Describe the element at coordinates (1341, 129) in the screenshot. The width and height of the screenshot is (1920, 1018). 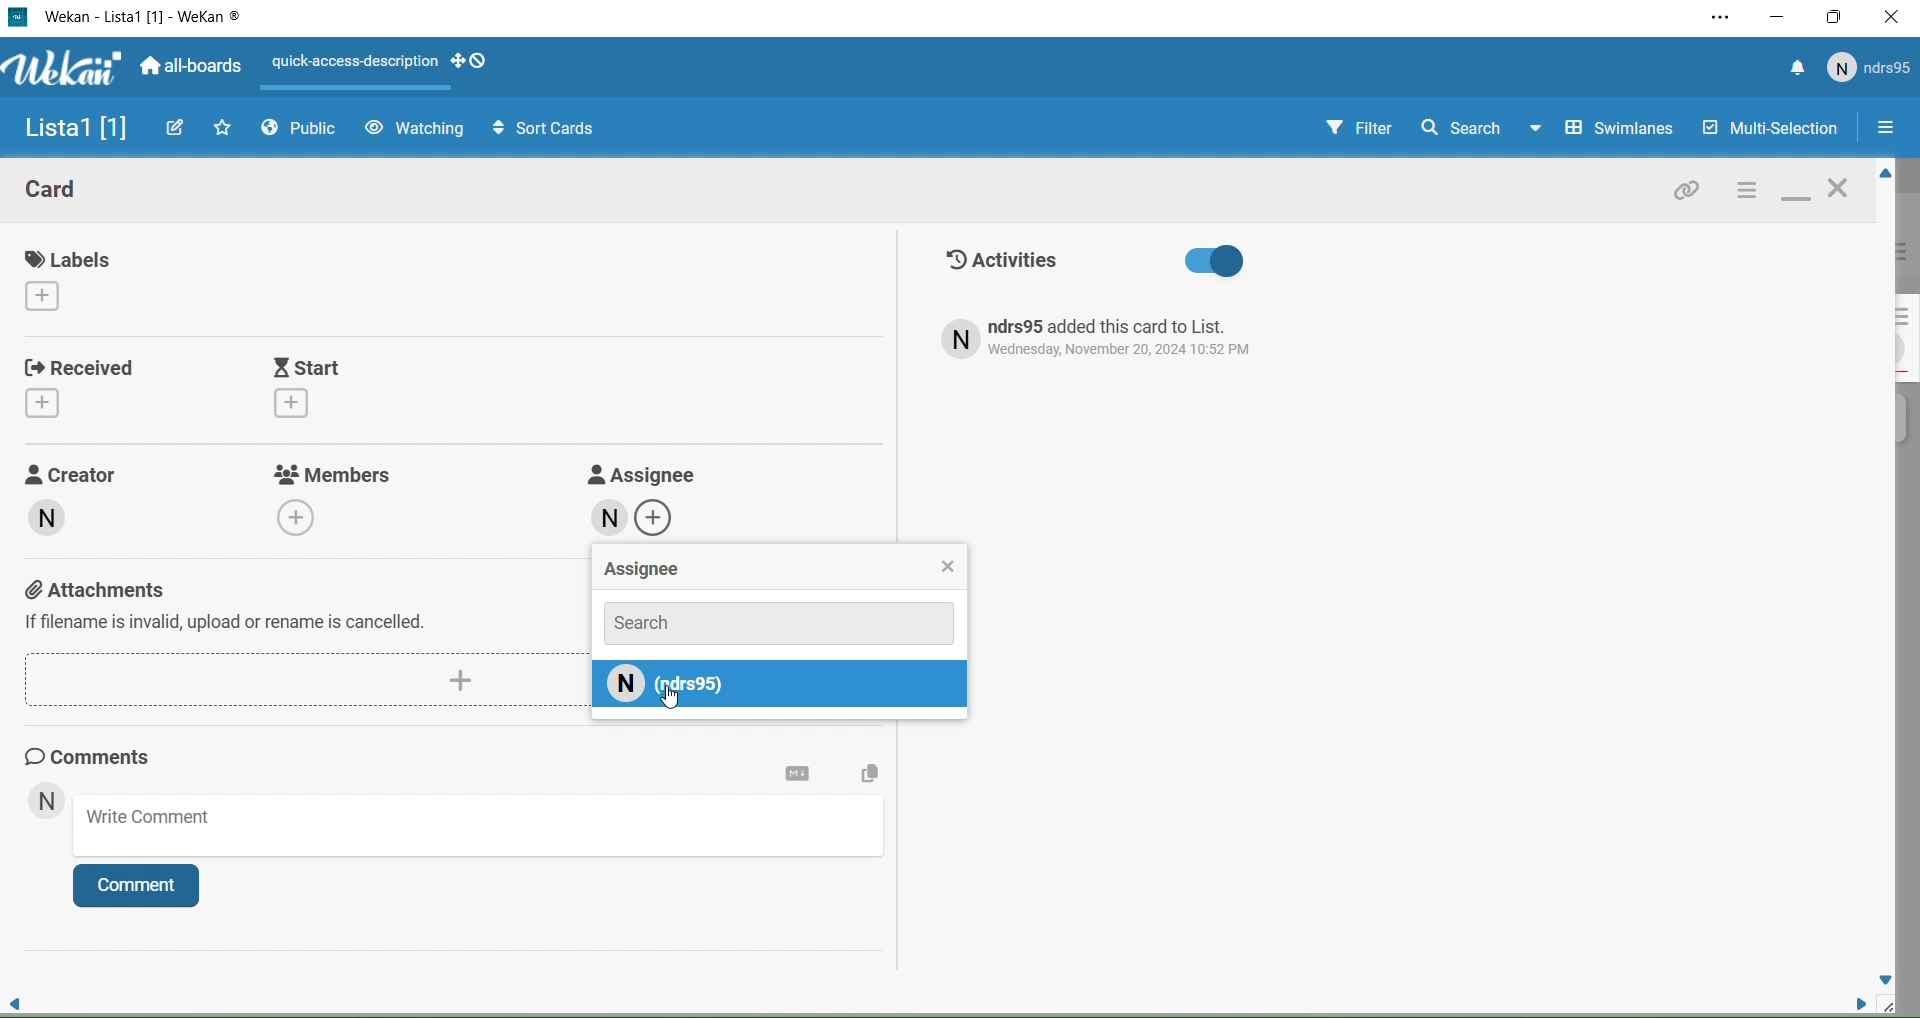
I see `Filter` at that location.